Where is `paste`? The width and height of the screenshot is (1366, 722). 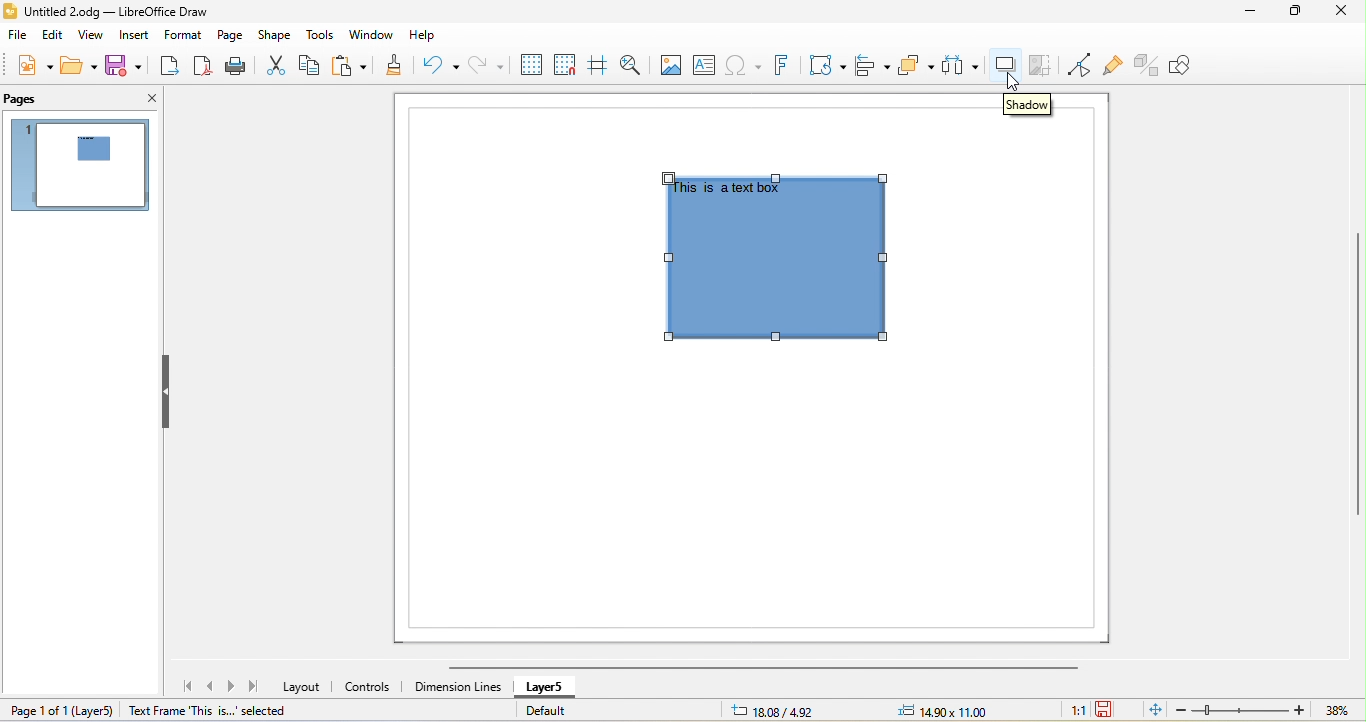 paste is located at coordinates (354, 67).